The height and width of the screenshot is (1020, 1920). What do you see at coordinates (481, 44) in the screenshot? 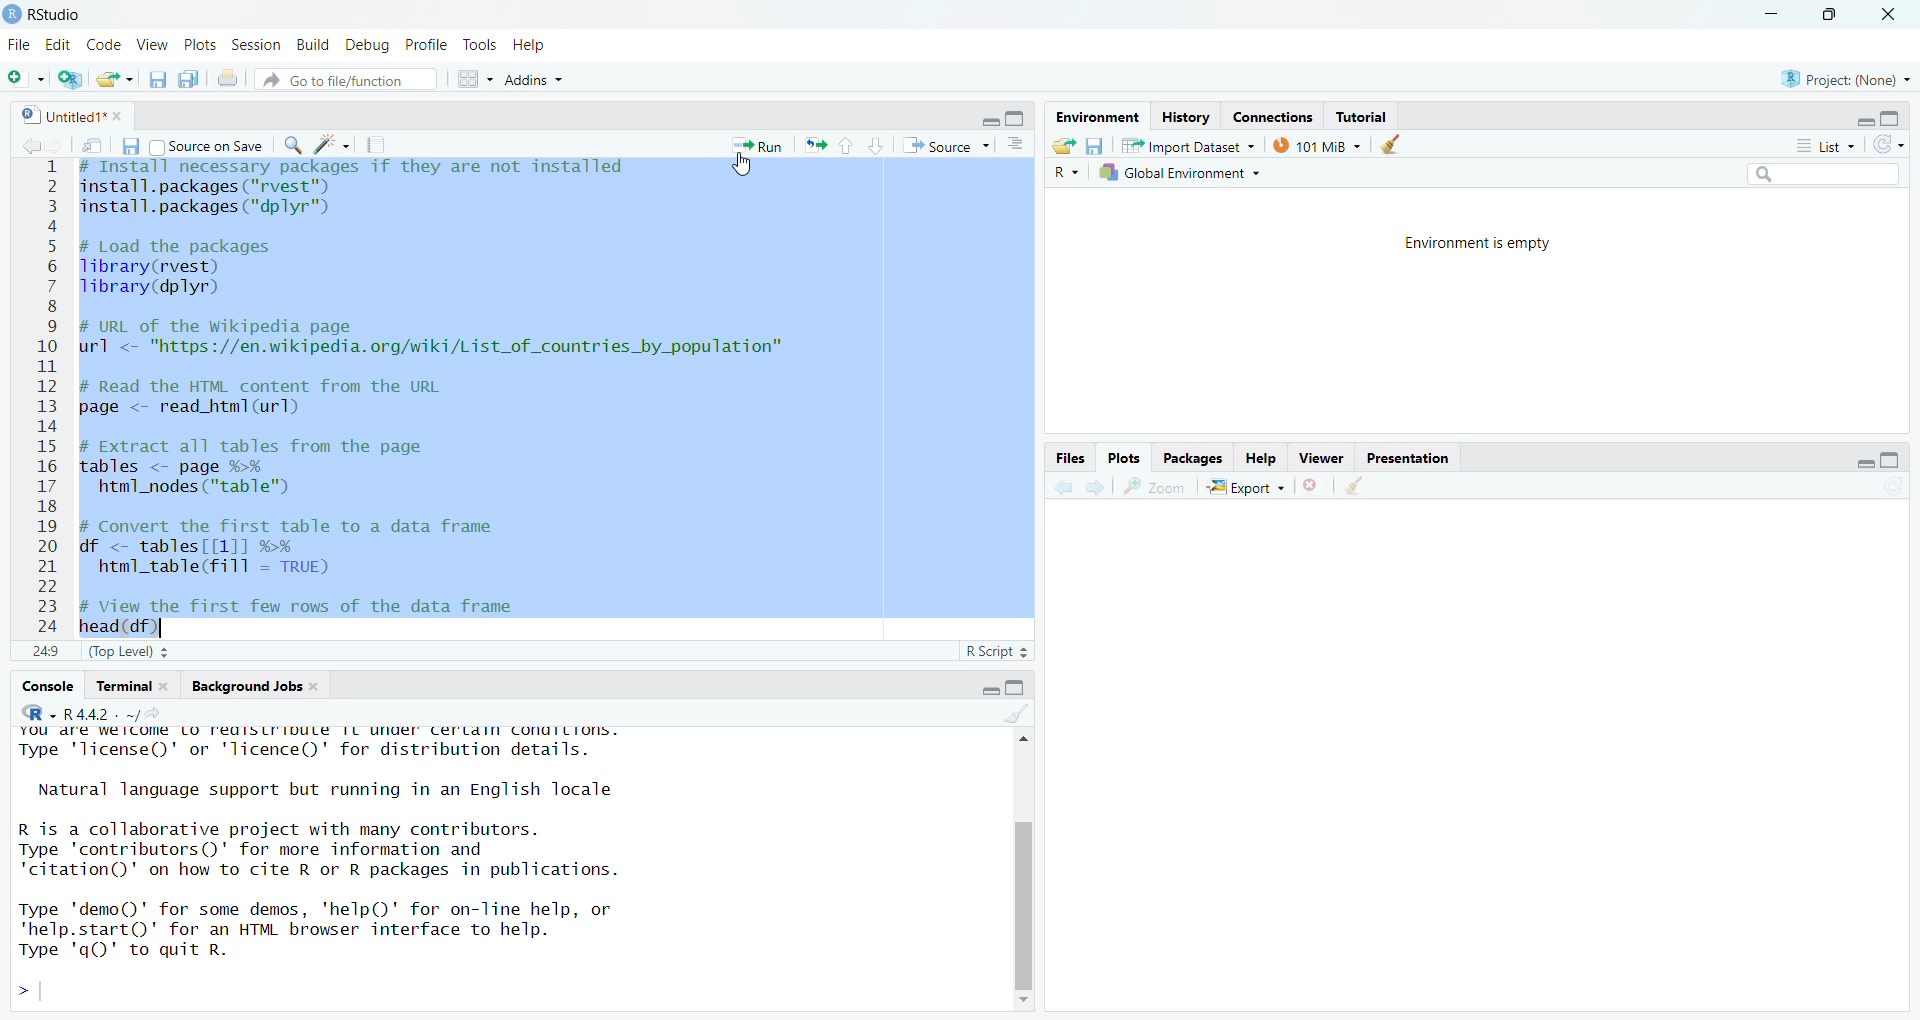
I see `Tools` at bounding box center [481, 44].